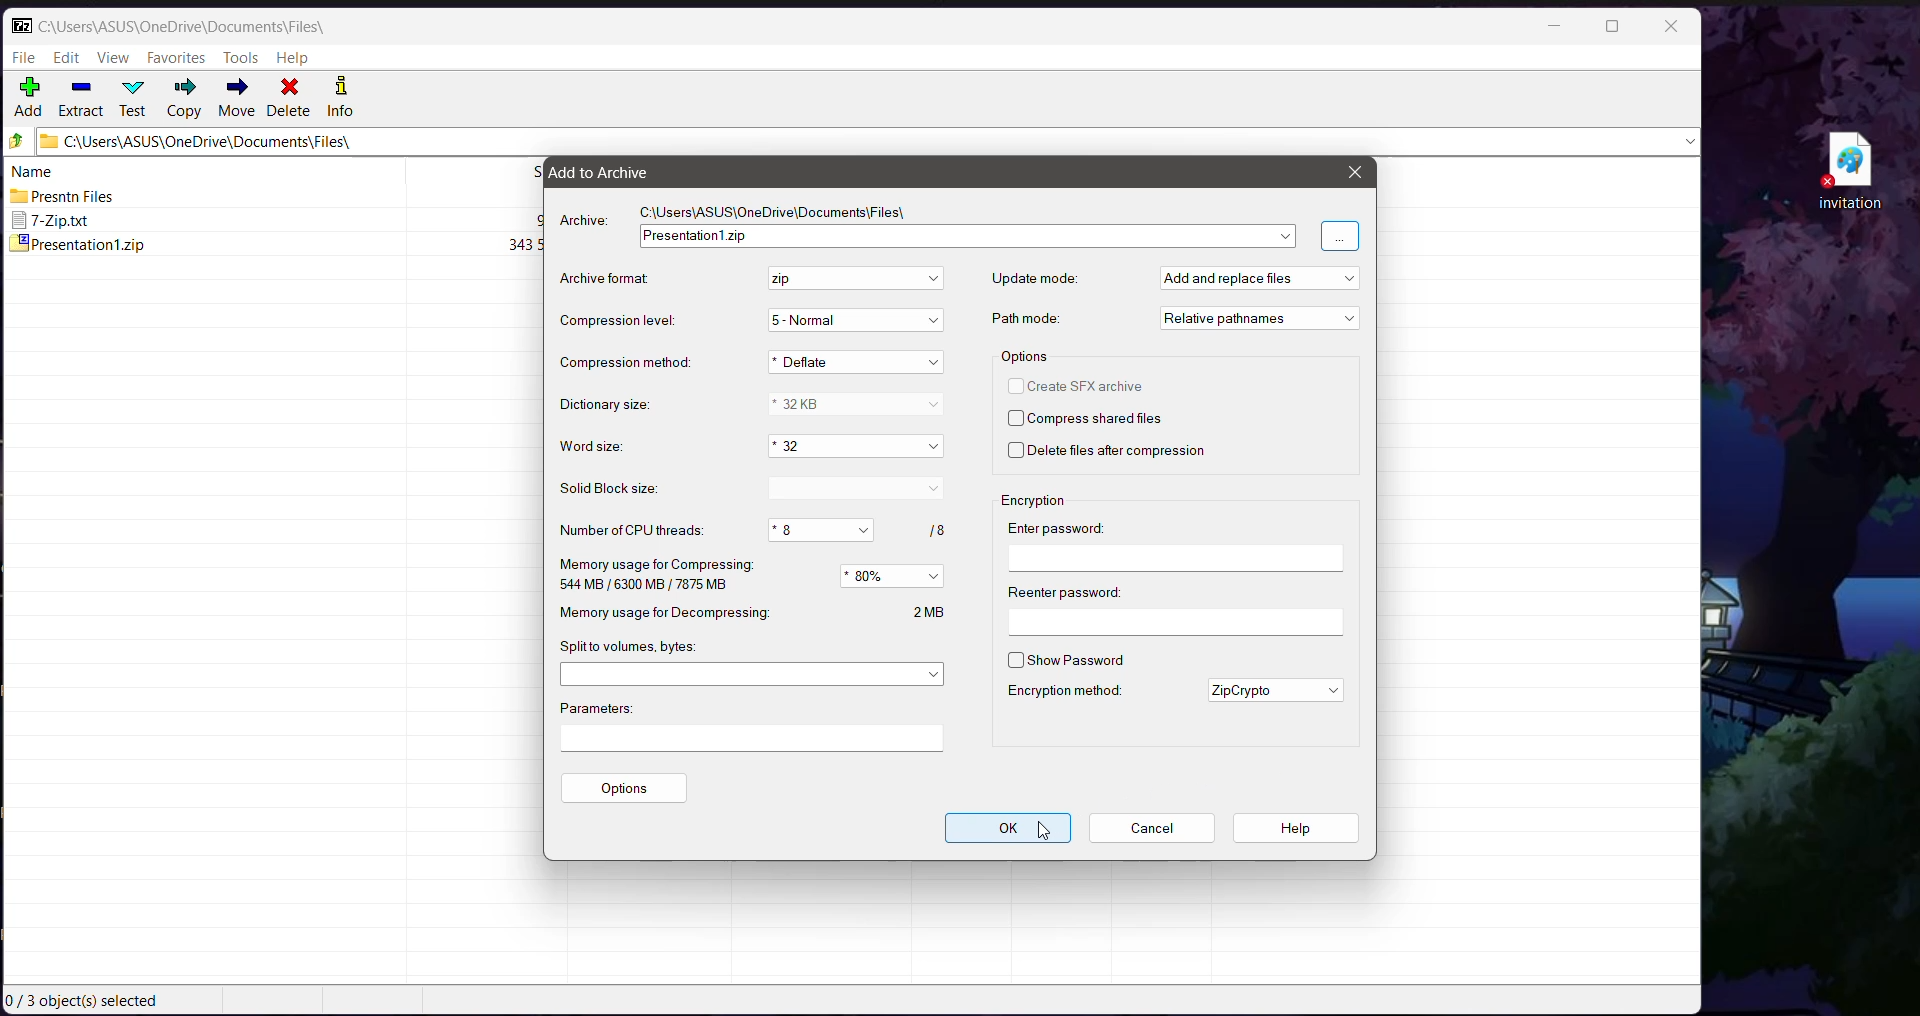 The width and height of the screenshot is (1920, 1016). I want to click on Set the Compression Level, so click(858, 321).